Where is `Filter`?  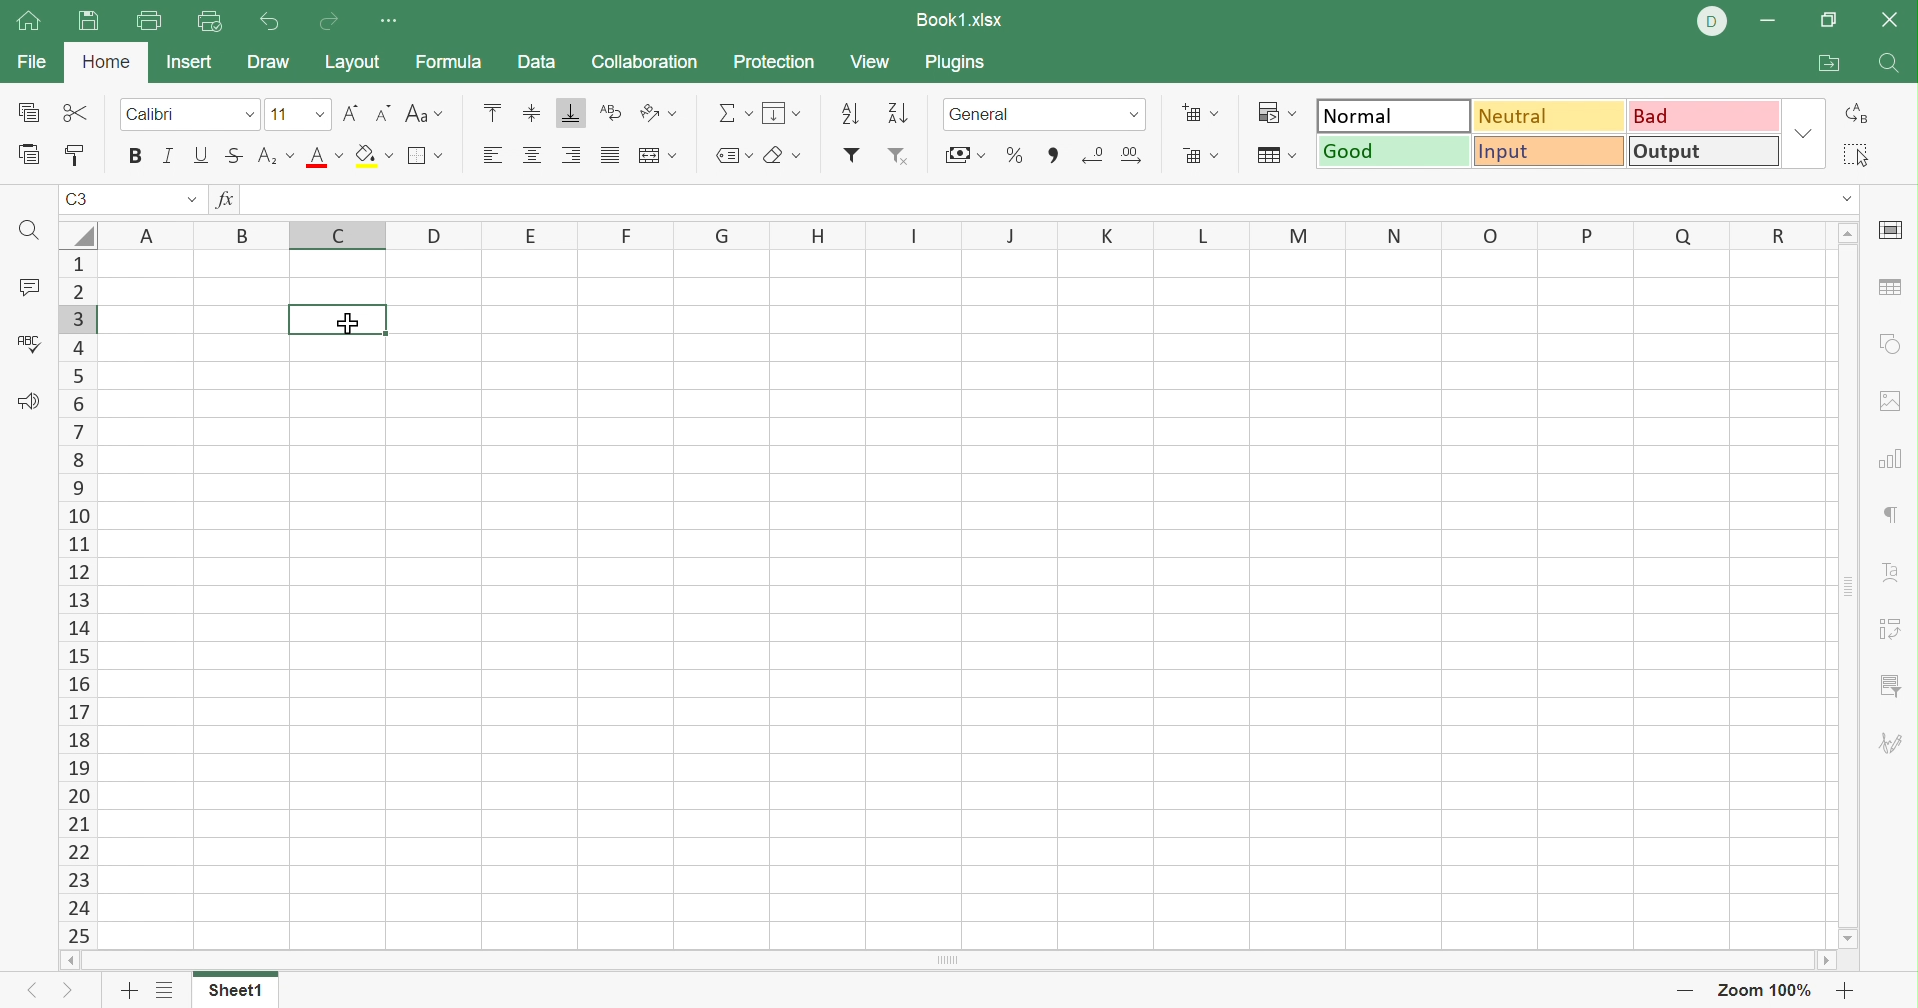 Filter is located at coordinates (852, 156).